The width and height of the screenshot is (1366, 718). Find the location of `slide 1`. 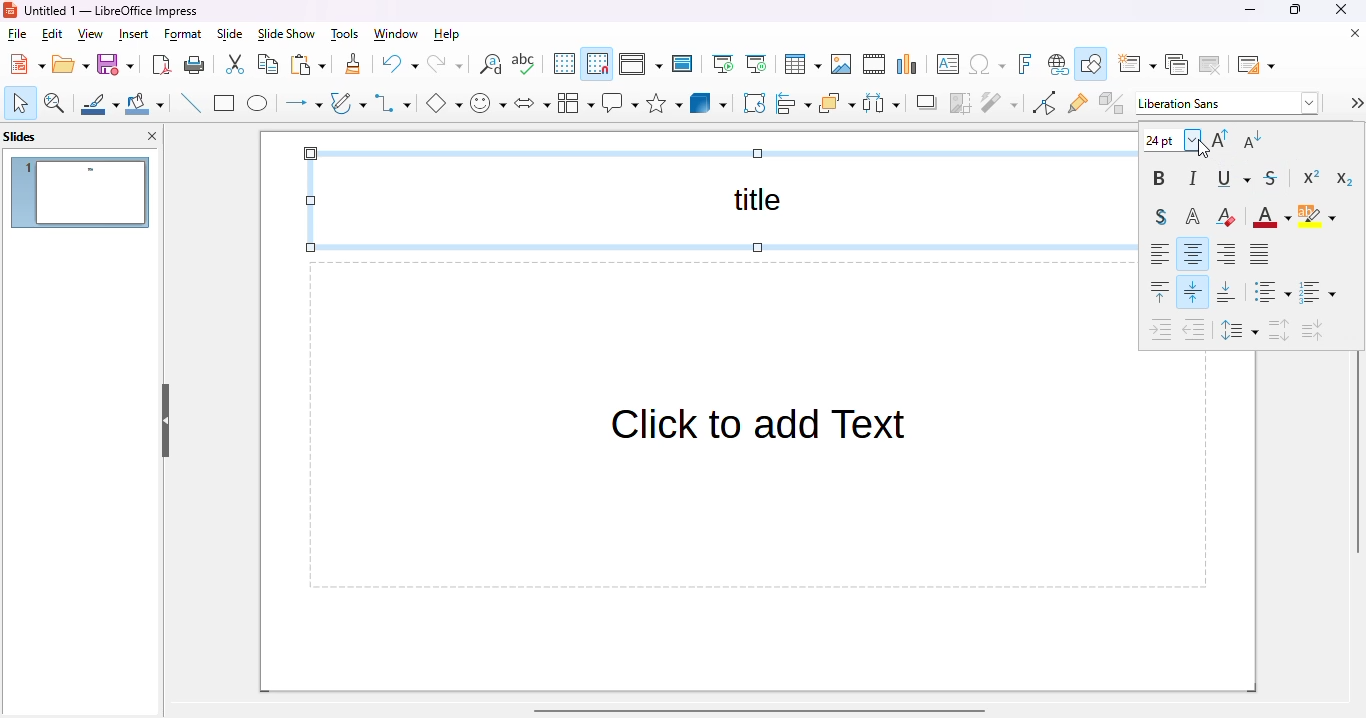

slide 1 is located at coordinates (82, 193).